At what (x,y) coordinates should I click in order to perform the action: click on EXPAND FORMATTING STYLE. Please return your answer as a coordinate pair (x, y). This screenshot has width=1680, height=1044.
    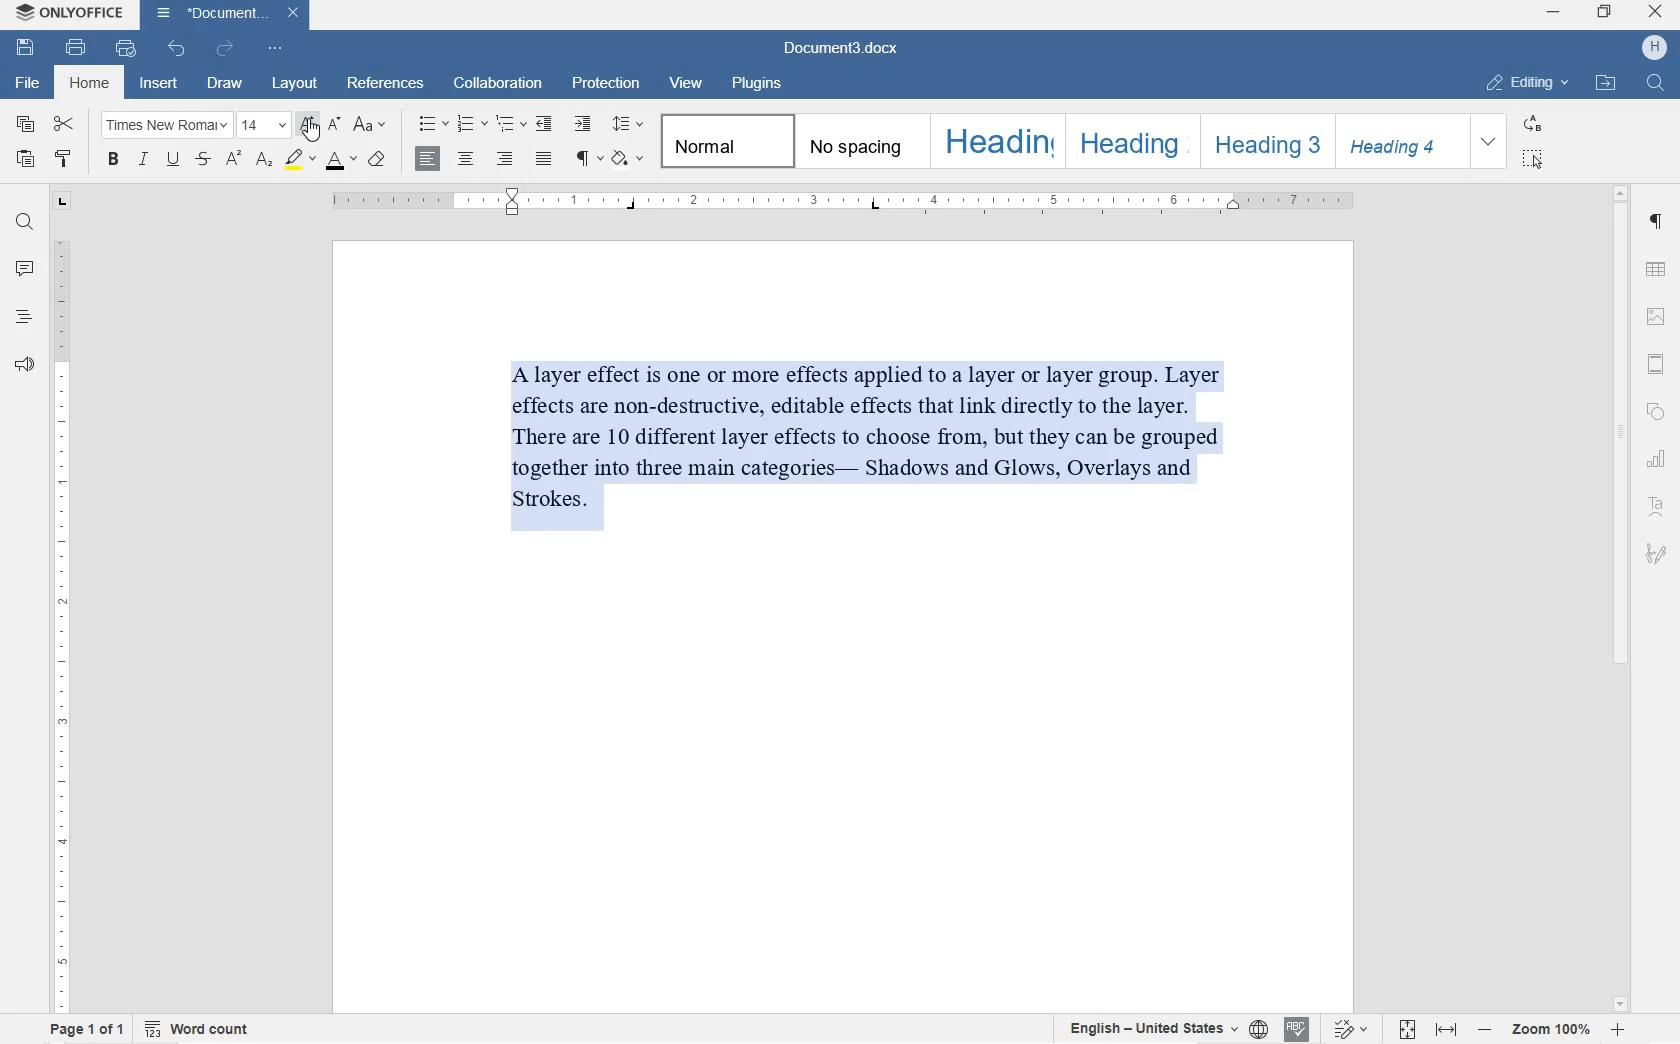
    Looking at the image, I should click on (1491, 143).